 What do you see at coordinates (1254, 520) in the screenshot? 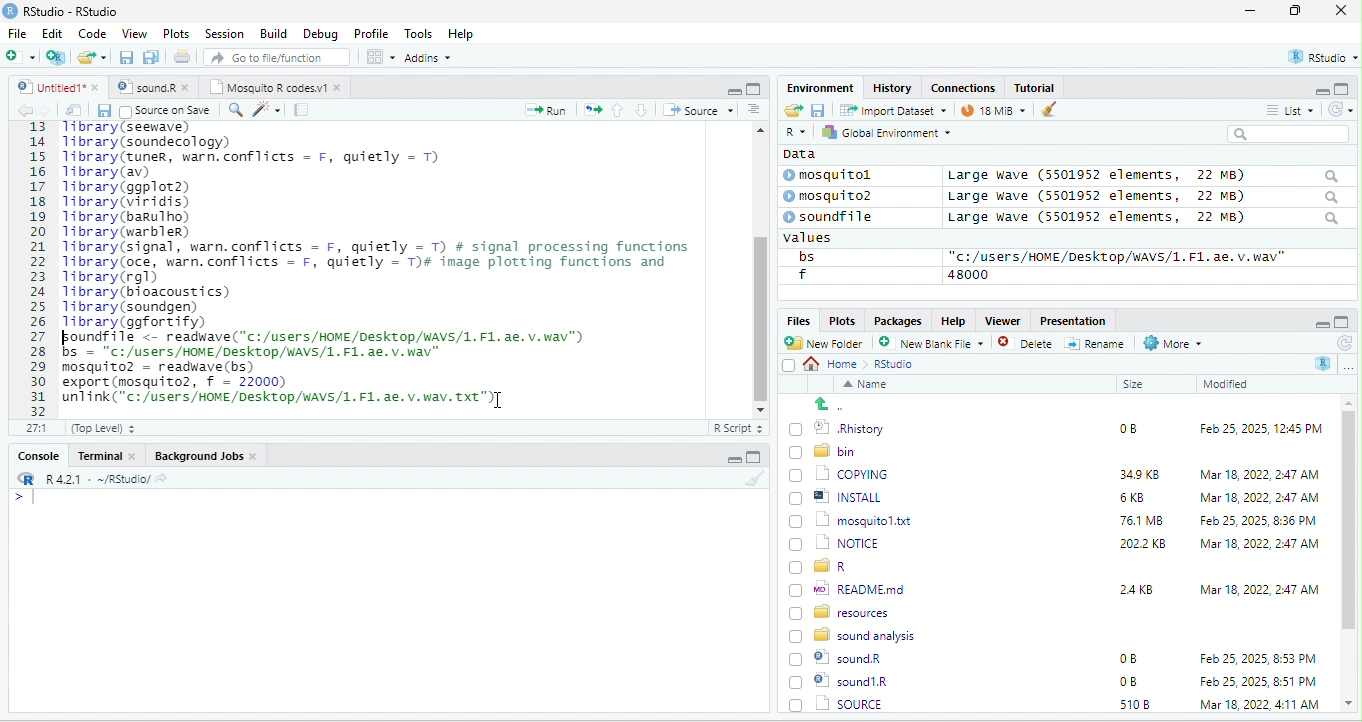
I see `Feb 25, 2025, 8:36 PM` at bounding box center [1254, 520].